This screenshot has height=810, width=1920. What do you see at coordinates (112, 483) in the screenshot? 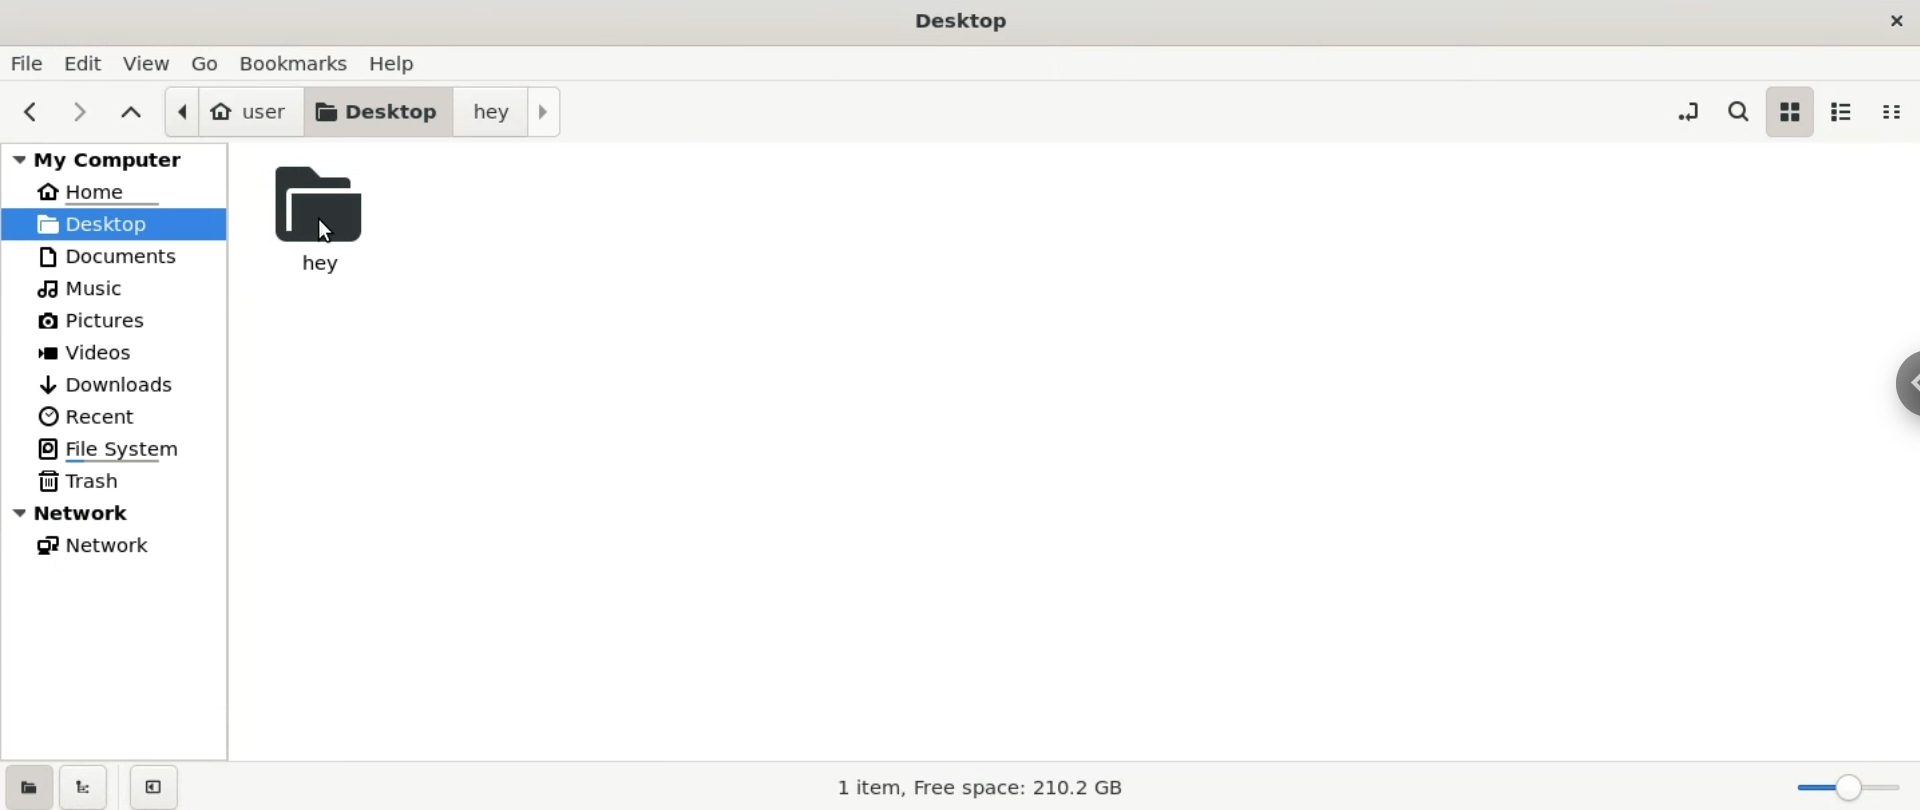
I see `trash` at bounding box center [112, 483].